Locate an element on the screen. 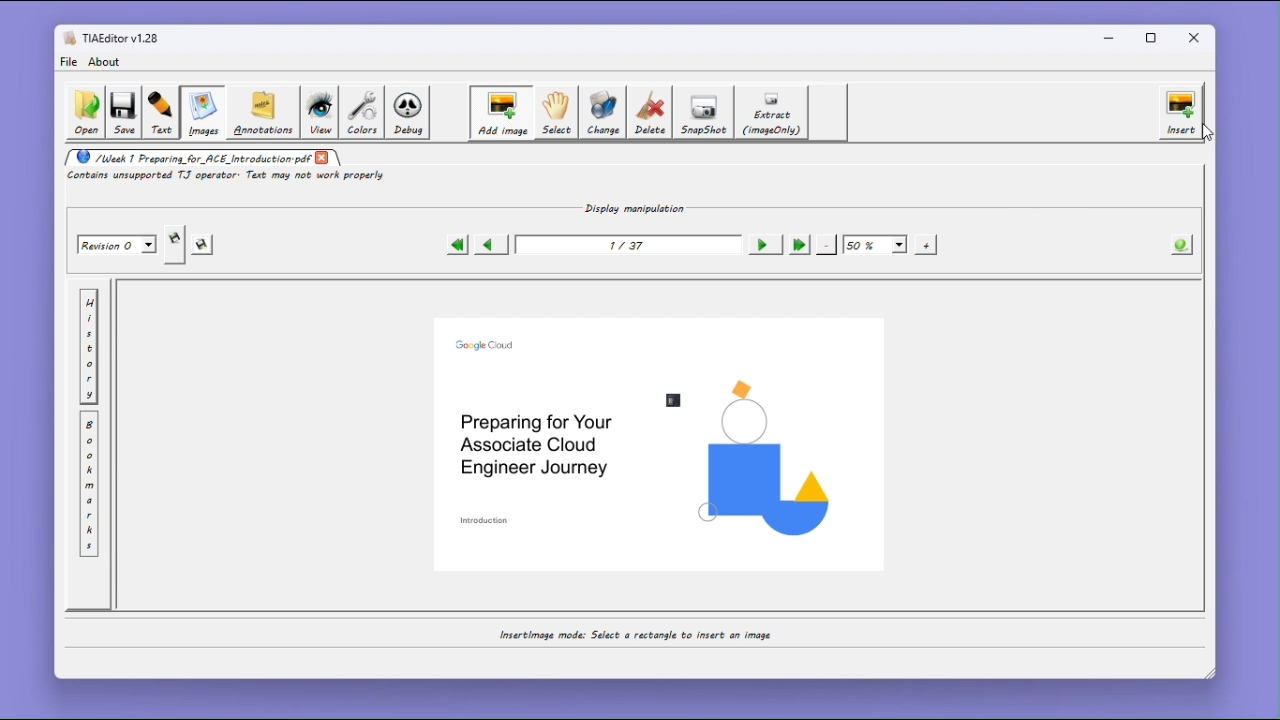 This screenshot has width=1280, height=720. History is located at coordinates (89, 347).